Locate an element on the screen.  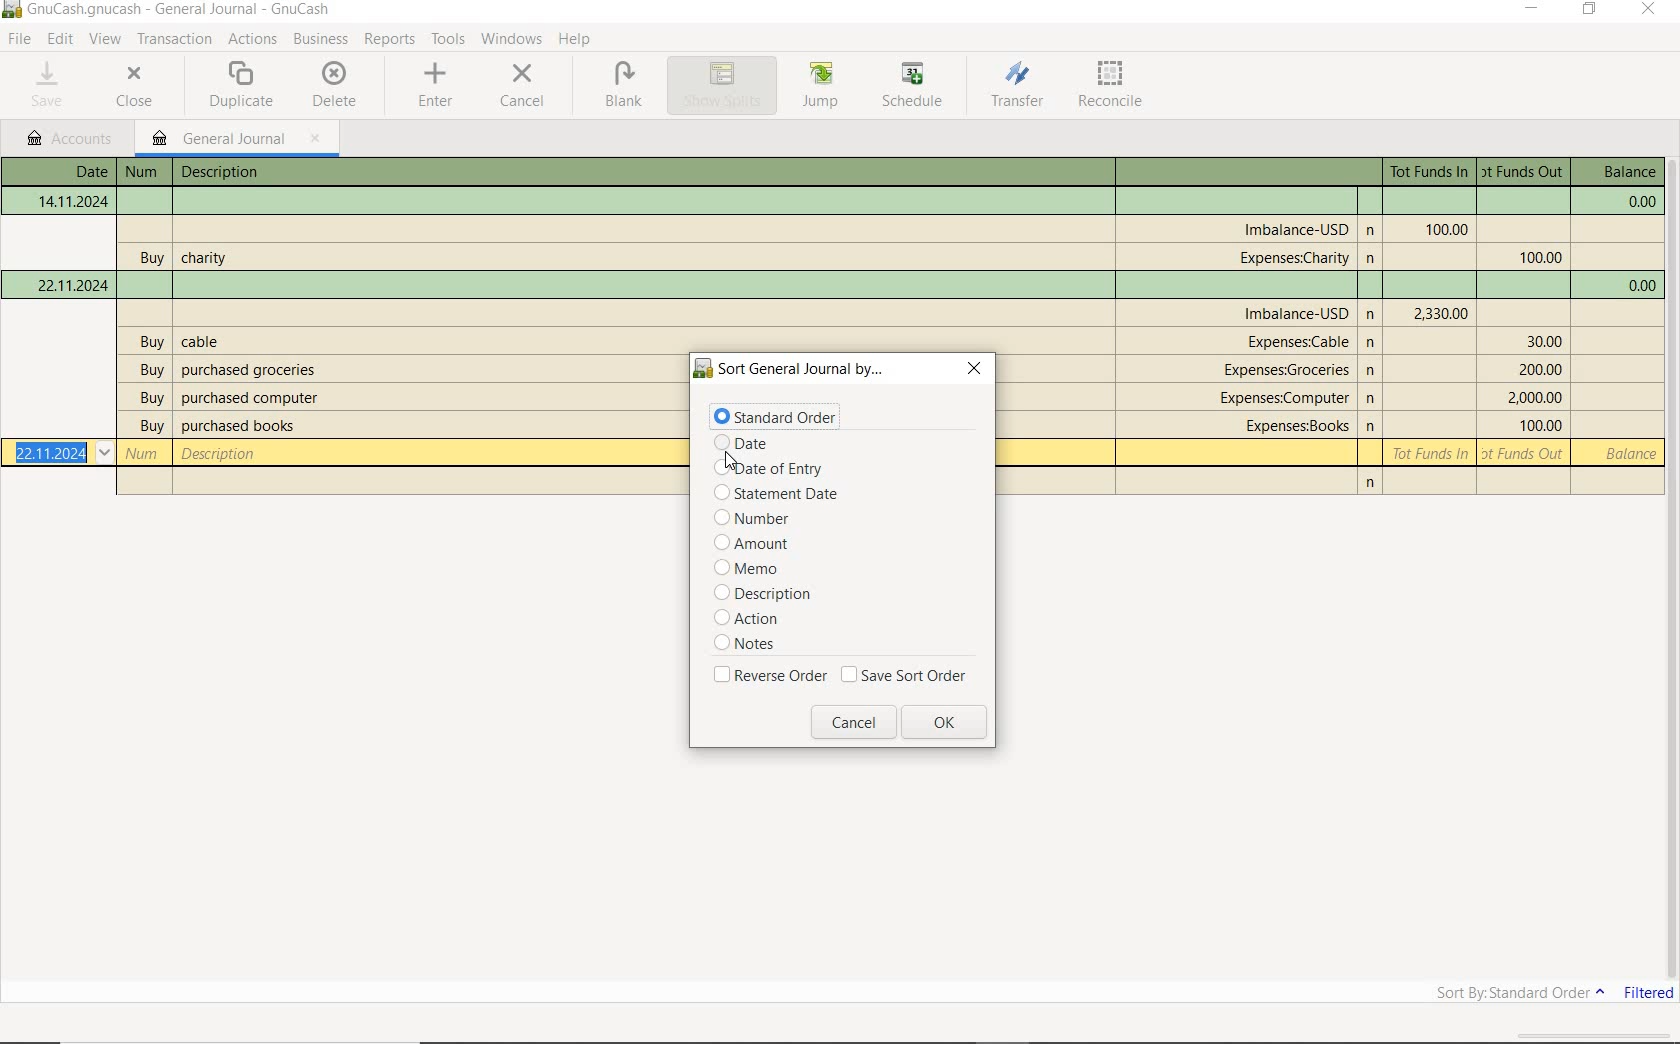
DELETE is located at coordinates (333, 84).